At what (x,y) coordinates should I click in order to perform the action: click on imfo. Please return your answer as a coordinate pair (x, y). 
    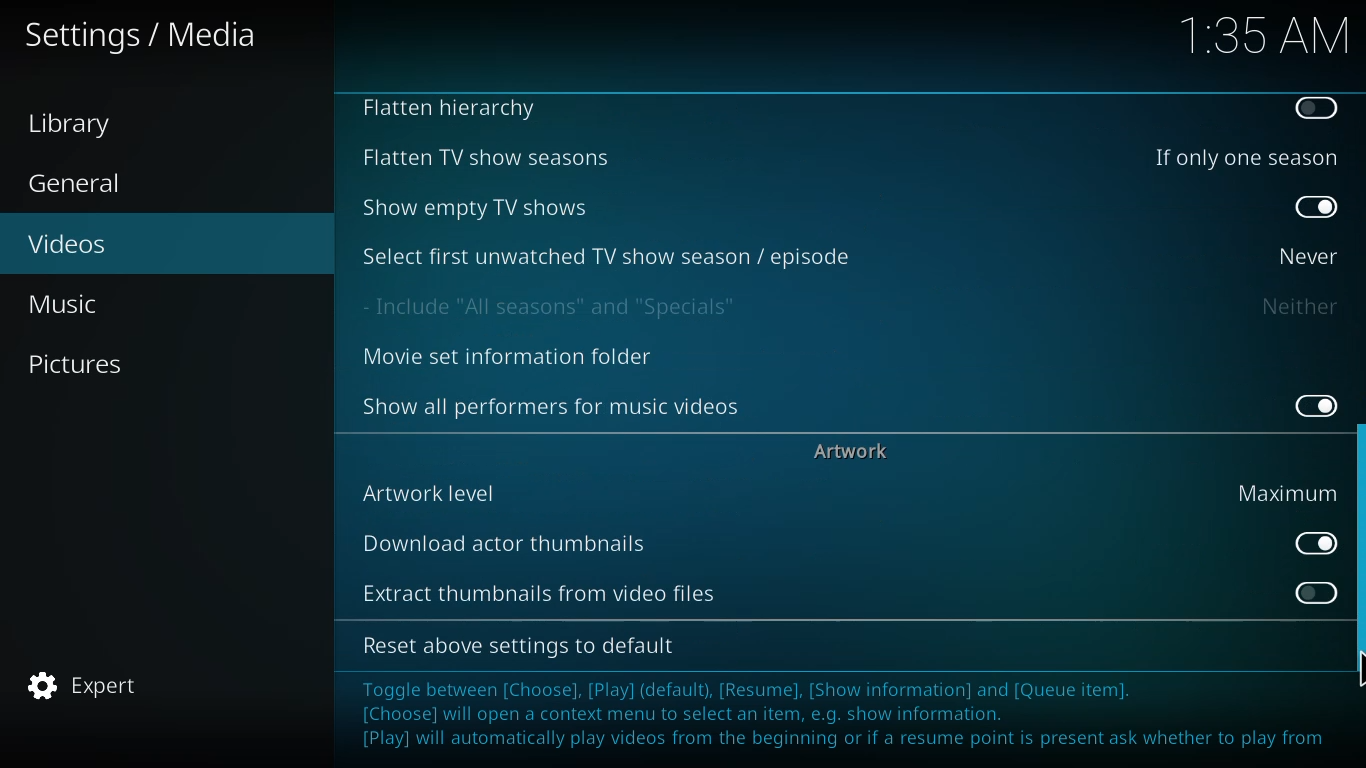
    Looking at the image, I should click on (845, 717).